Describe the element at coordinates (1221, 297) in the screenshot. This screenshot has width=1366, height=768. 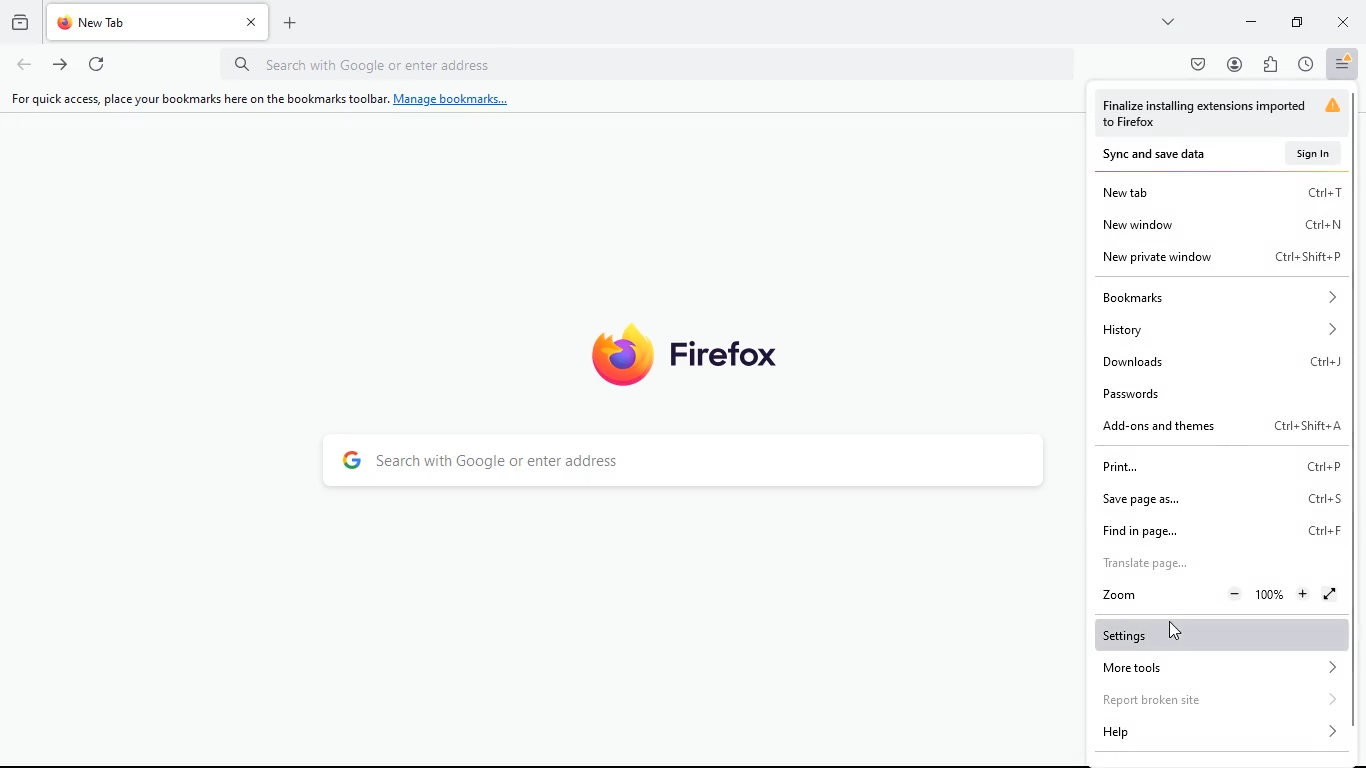
I see `bookmarks` at that location.